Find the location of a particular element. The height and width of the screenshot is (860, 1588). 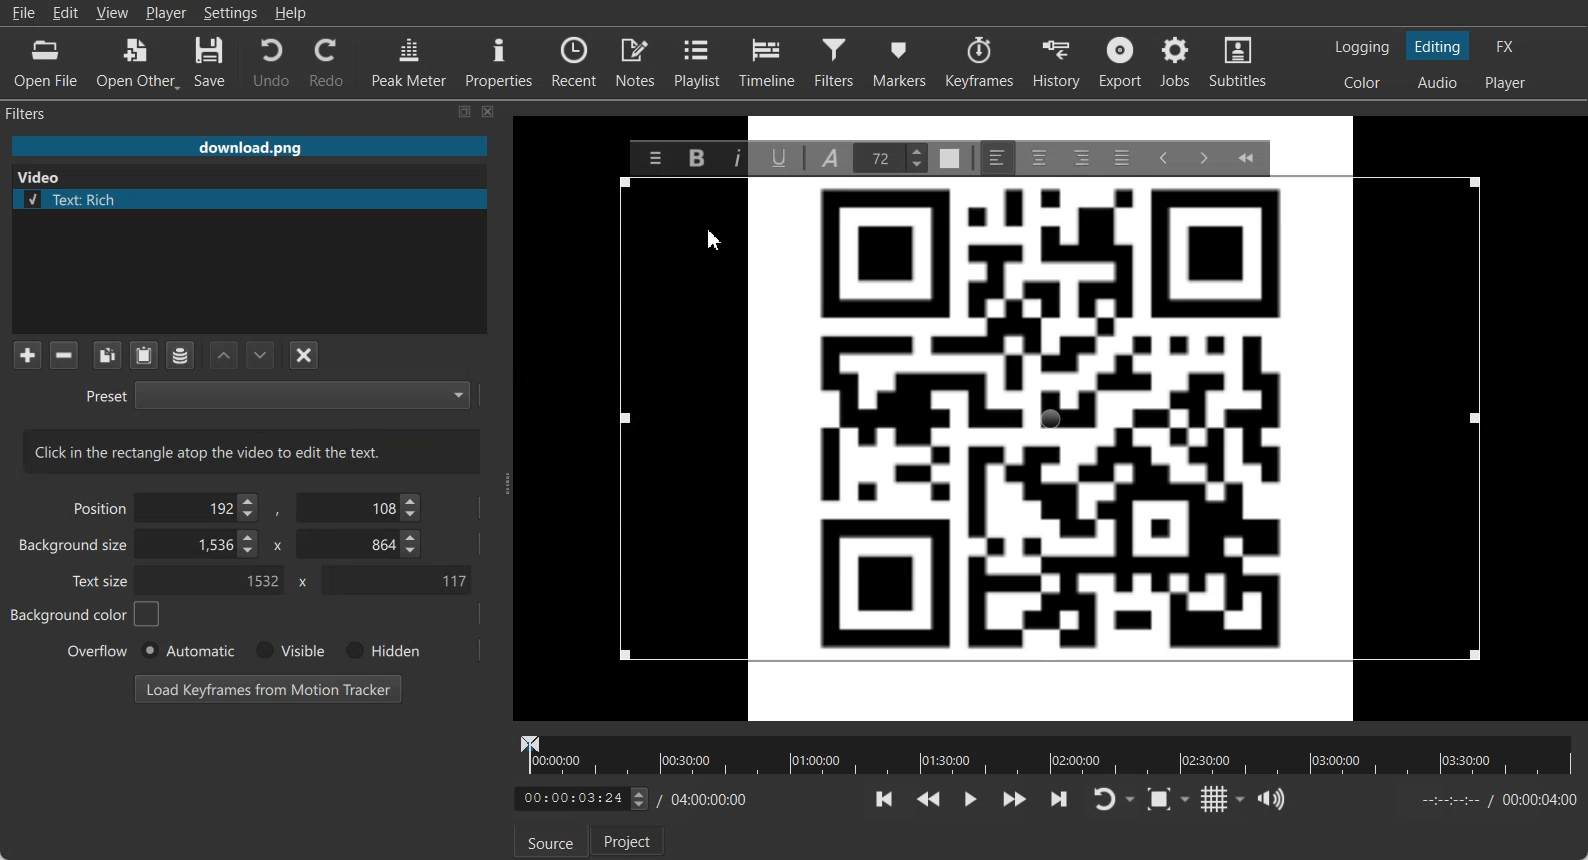

Properties is located at coordinates (499, 60).